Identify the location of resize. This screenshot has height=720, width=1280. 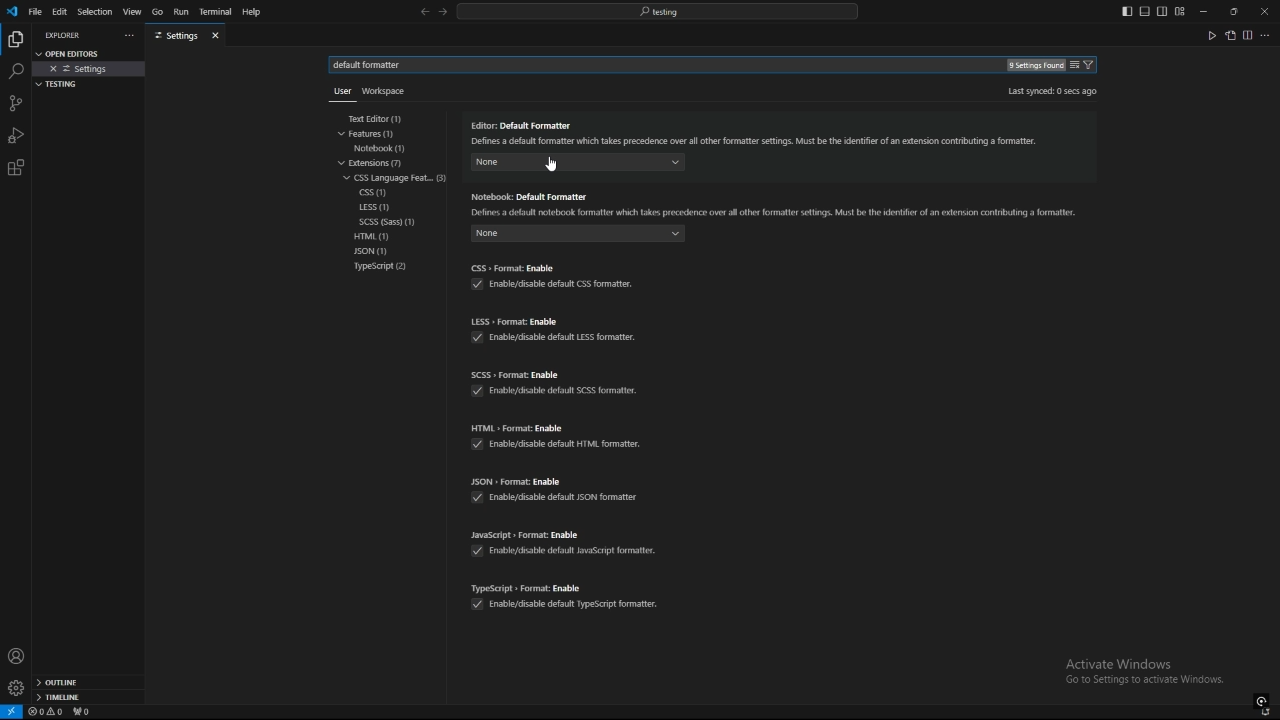
(1233, 11).